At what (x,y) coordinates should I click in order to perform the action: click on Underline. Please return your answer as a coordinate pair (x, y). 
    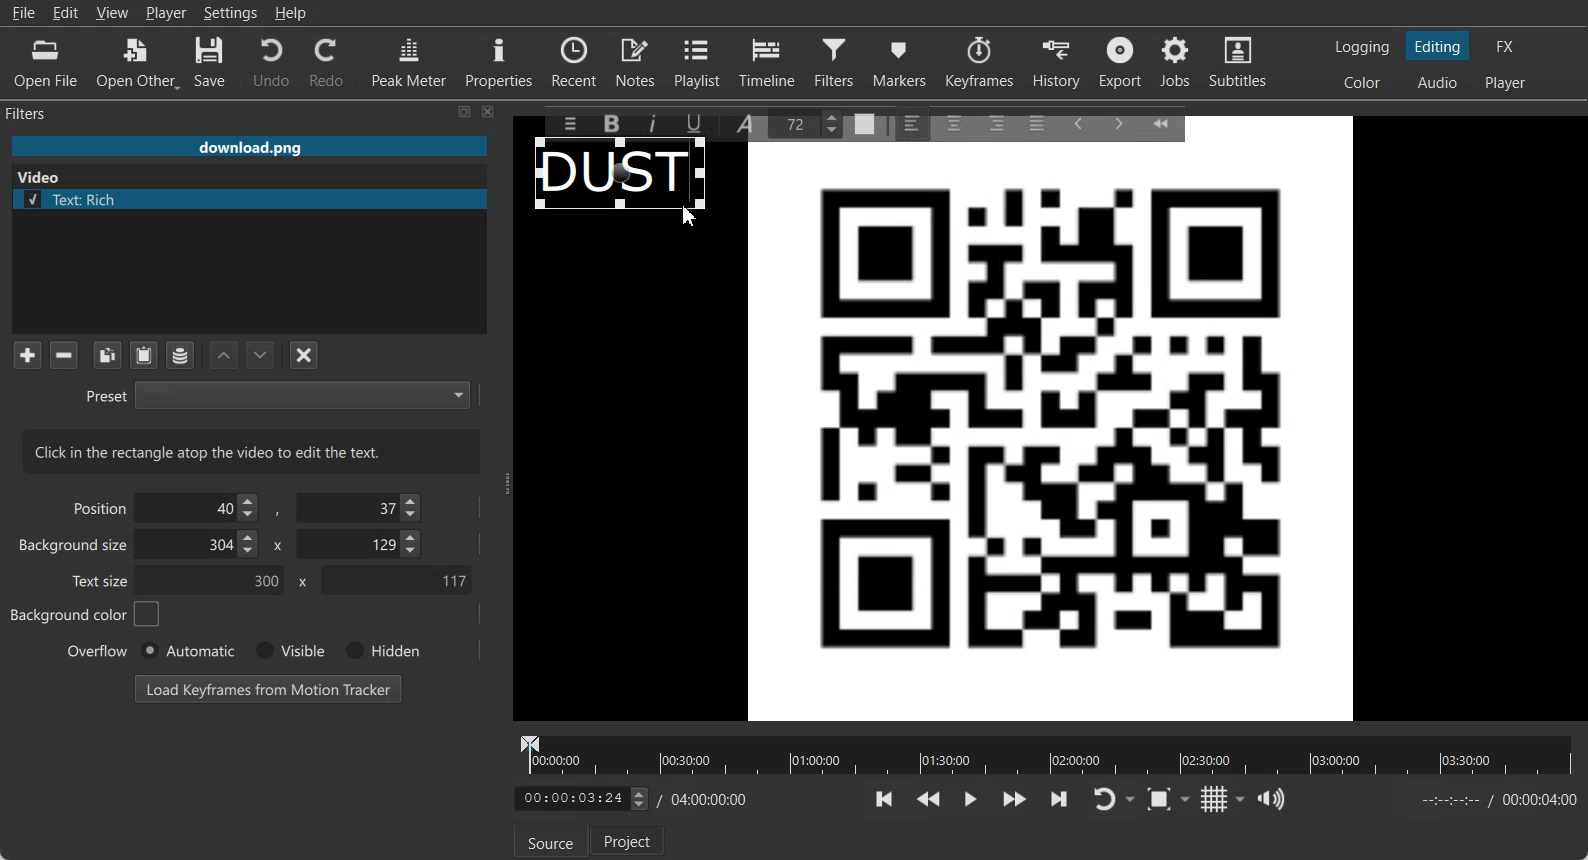
    Looking at the image, I should click on (701, 123).